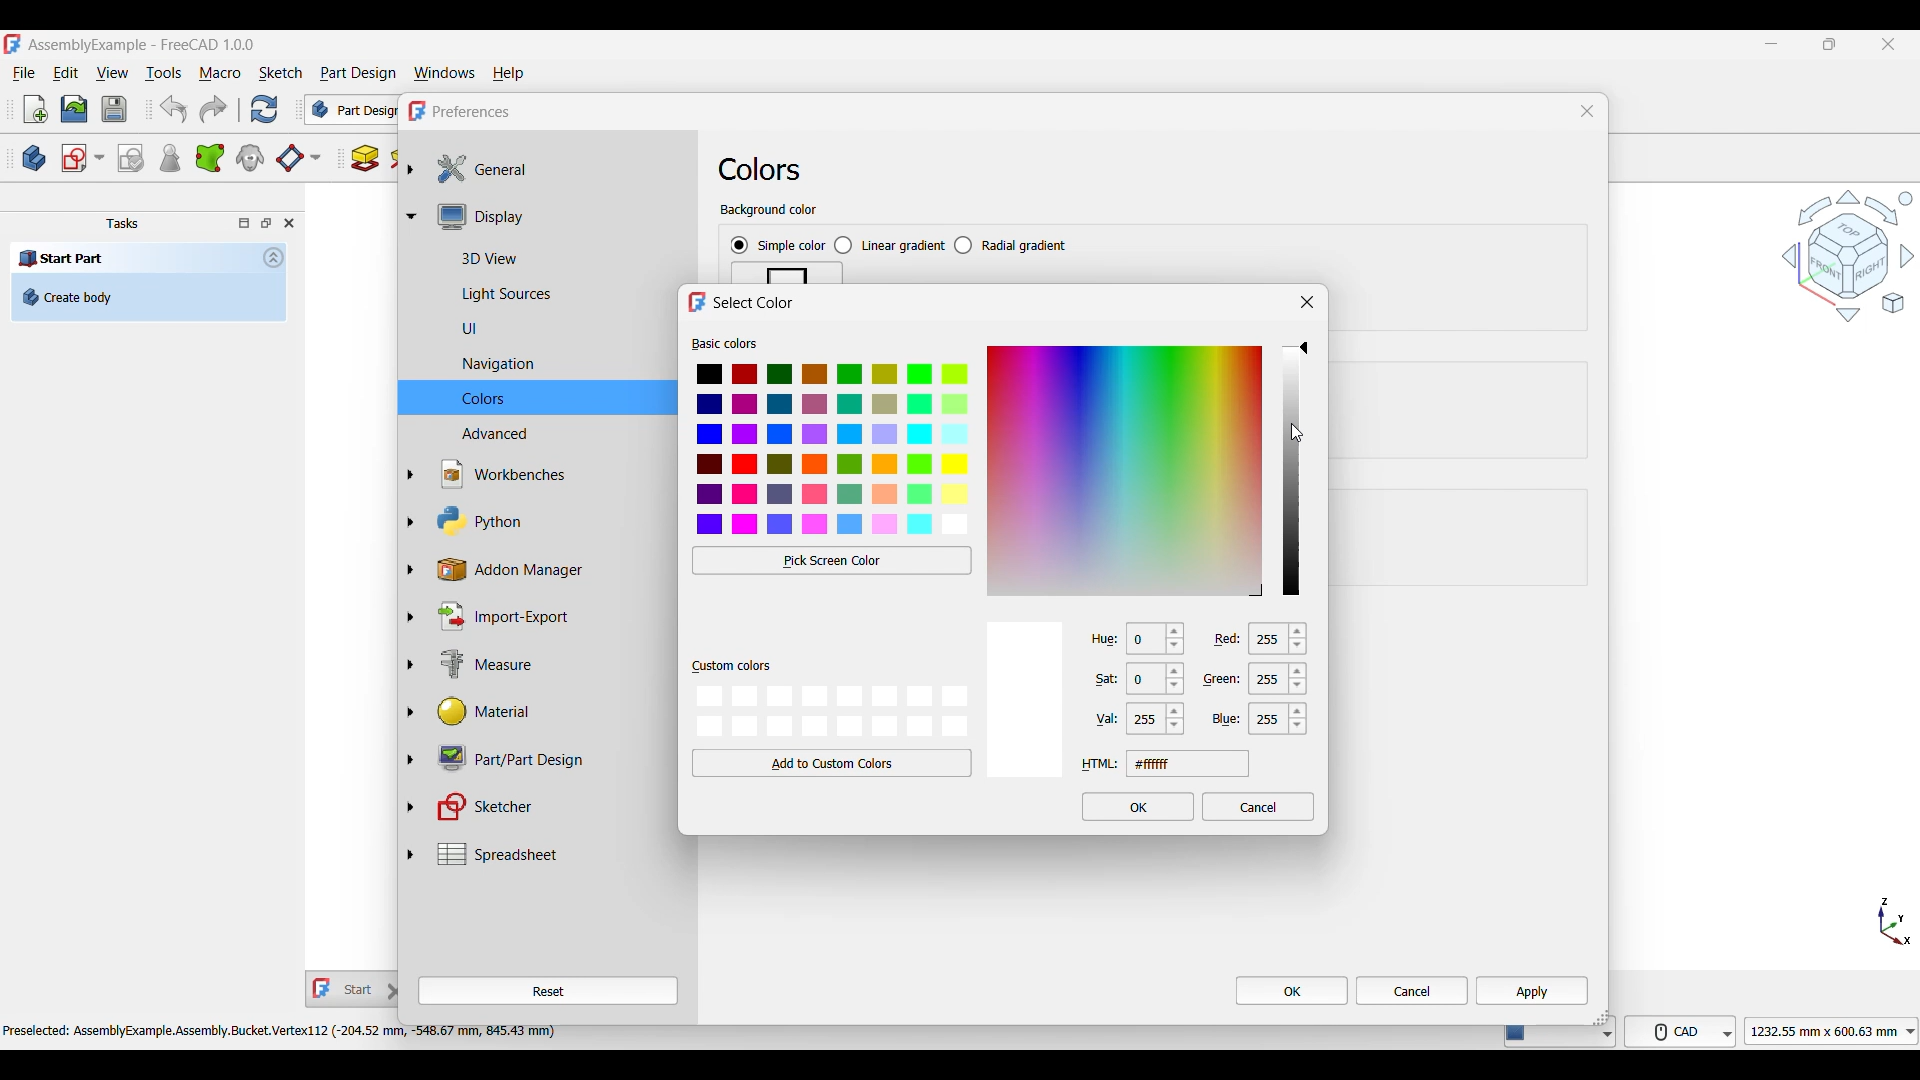 The width and height of the screenshot is (1920, 1080). I want to click on Create body, so click(148, 297).